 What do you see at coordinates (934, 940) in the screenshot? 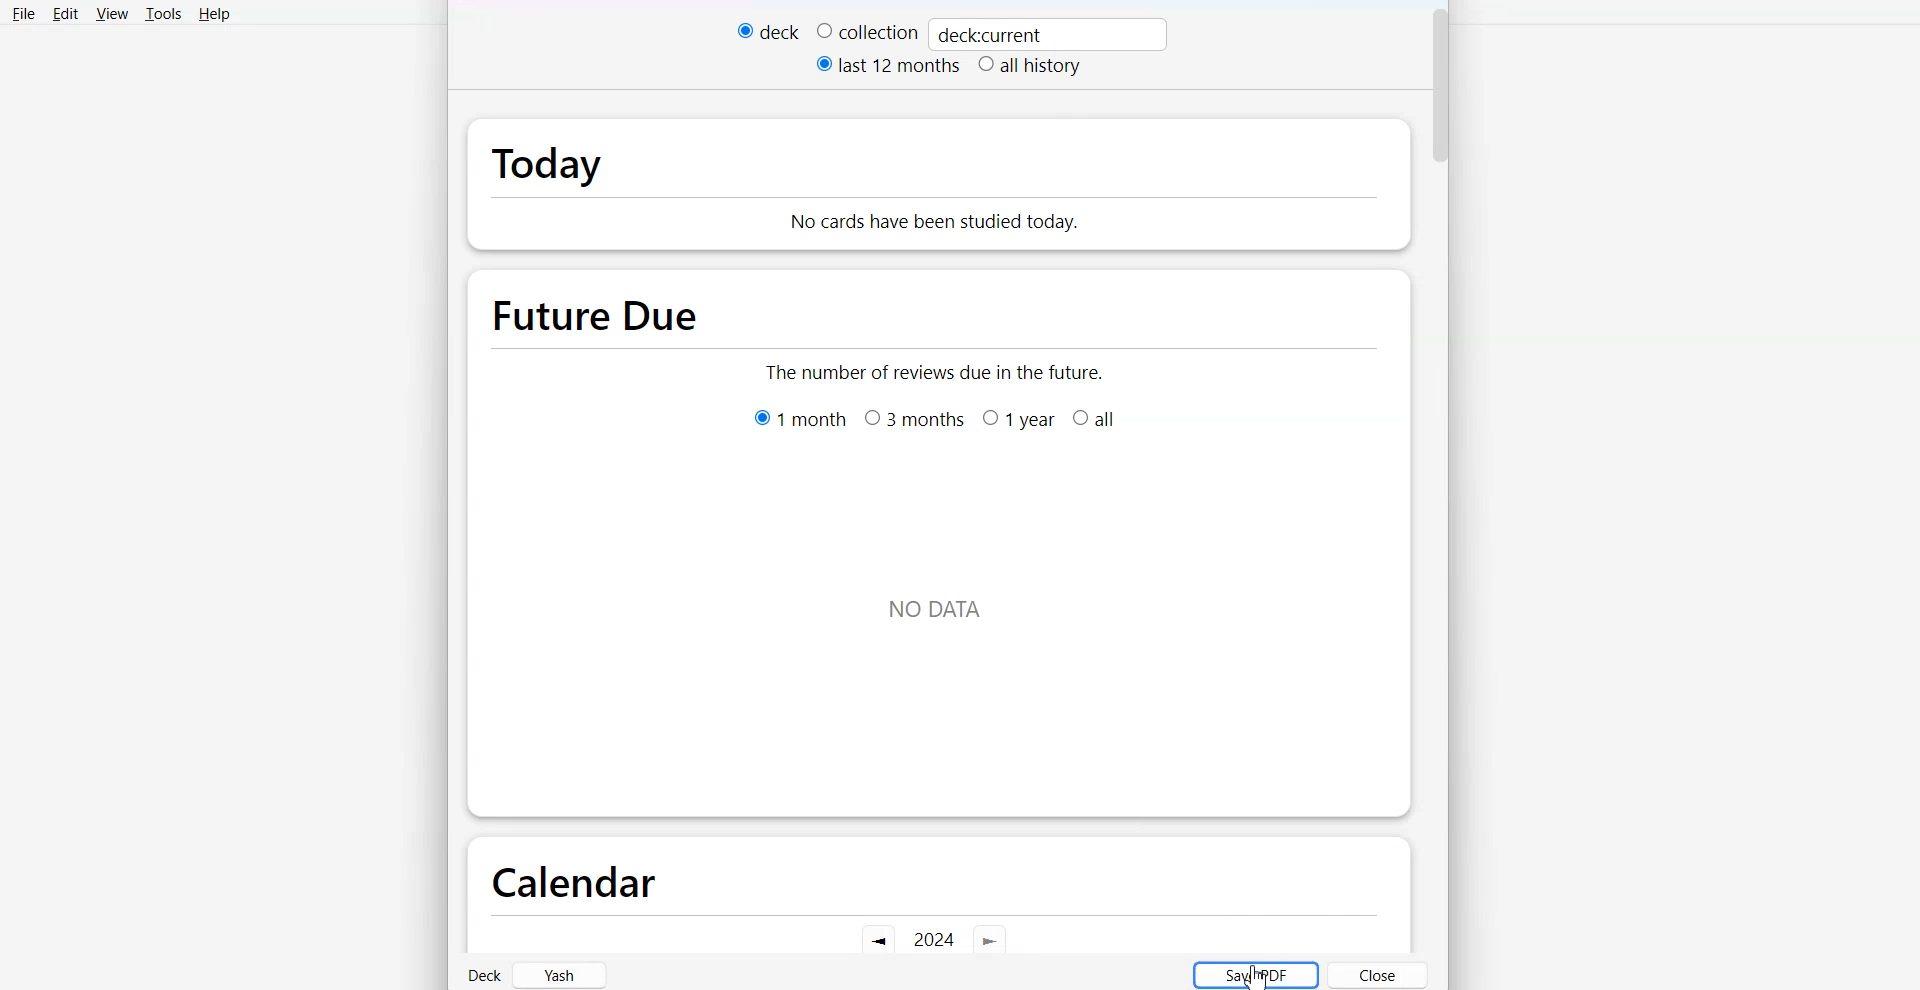
I see `Current year` at bounding box center [934, 940].